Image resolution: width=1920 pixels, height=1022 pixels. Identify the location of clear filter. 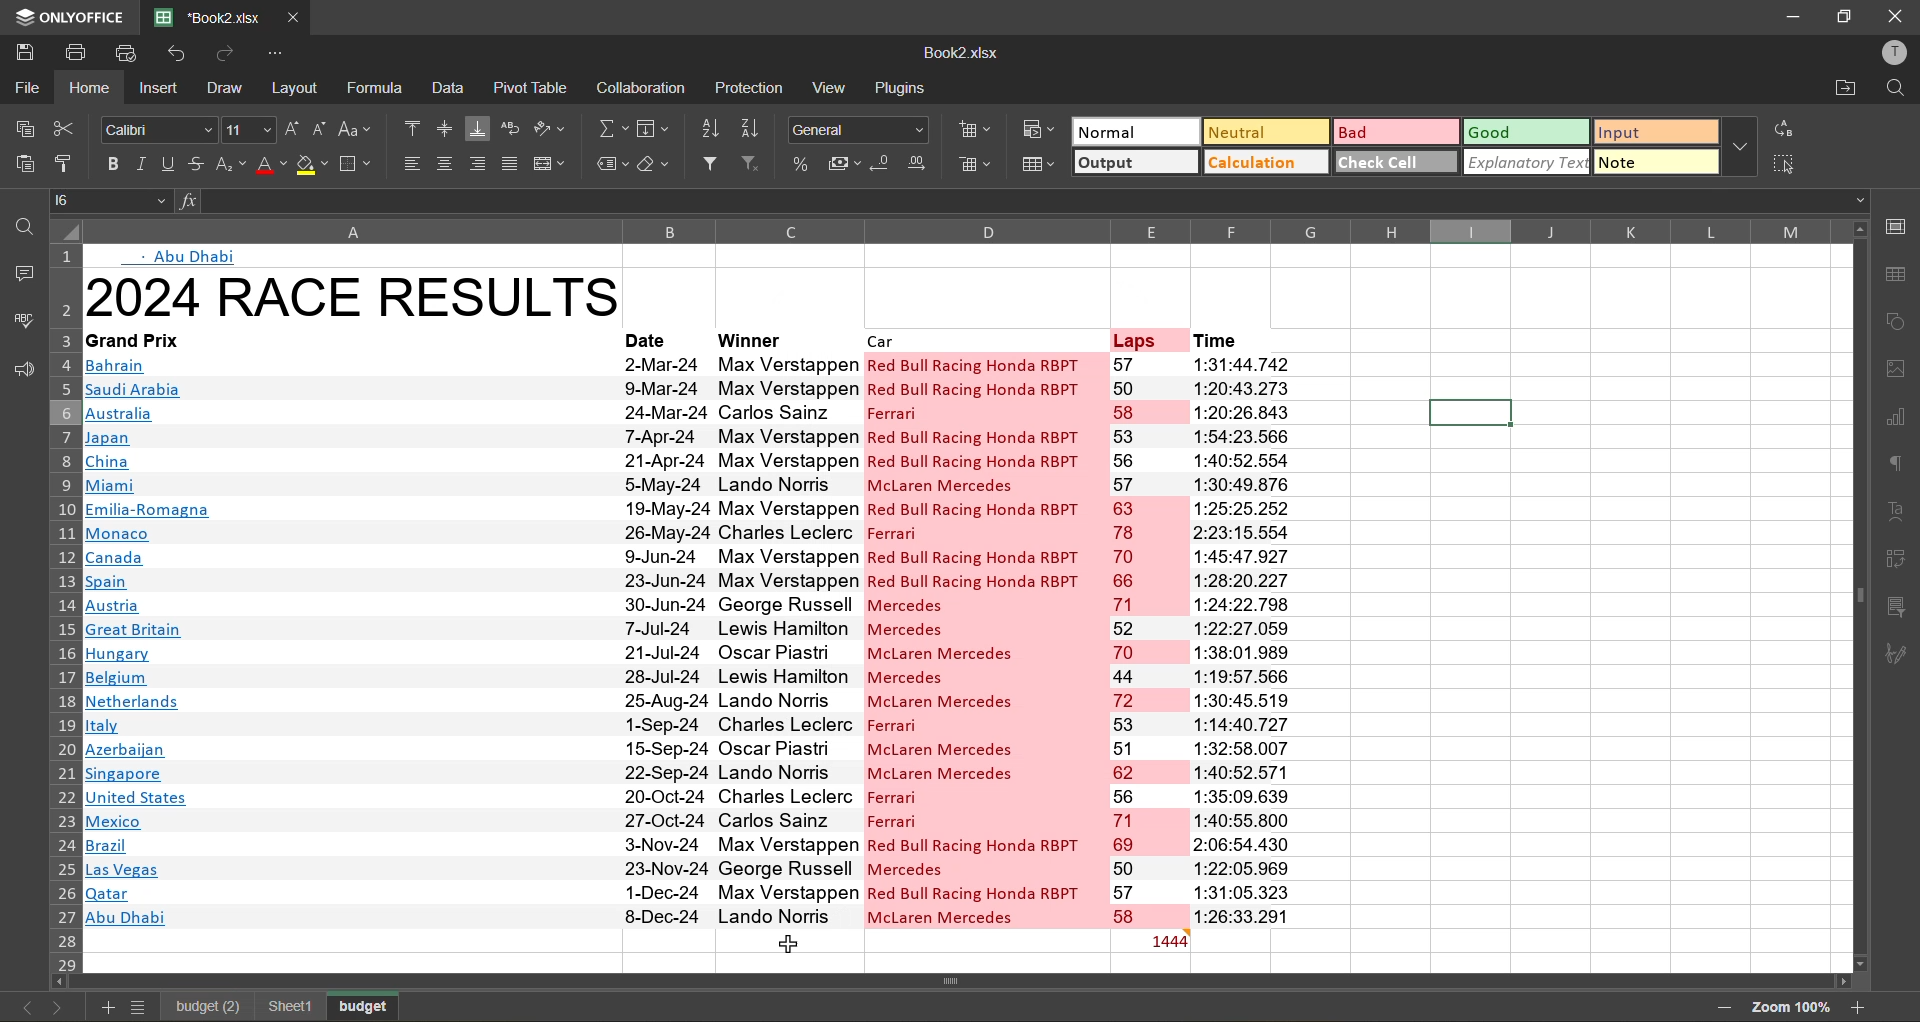
(758, 166).